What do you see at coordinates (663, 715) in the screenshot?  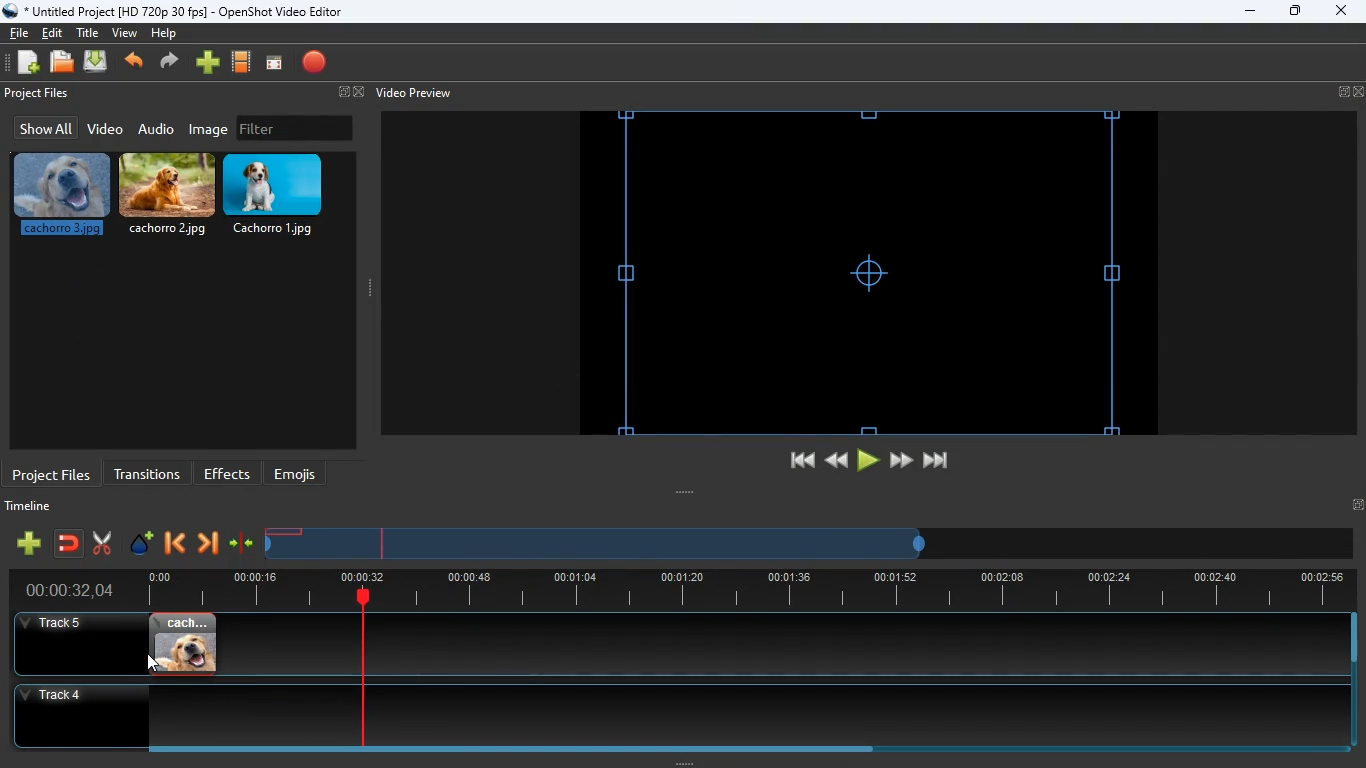 I see `track` at bounding box center [663, 715].